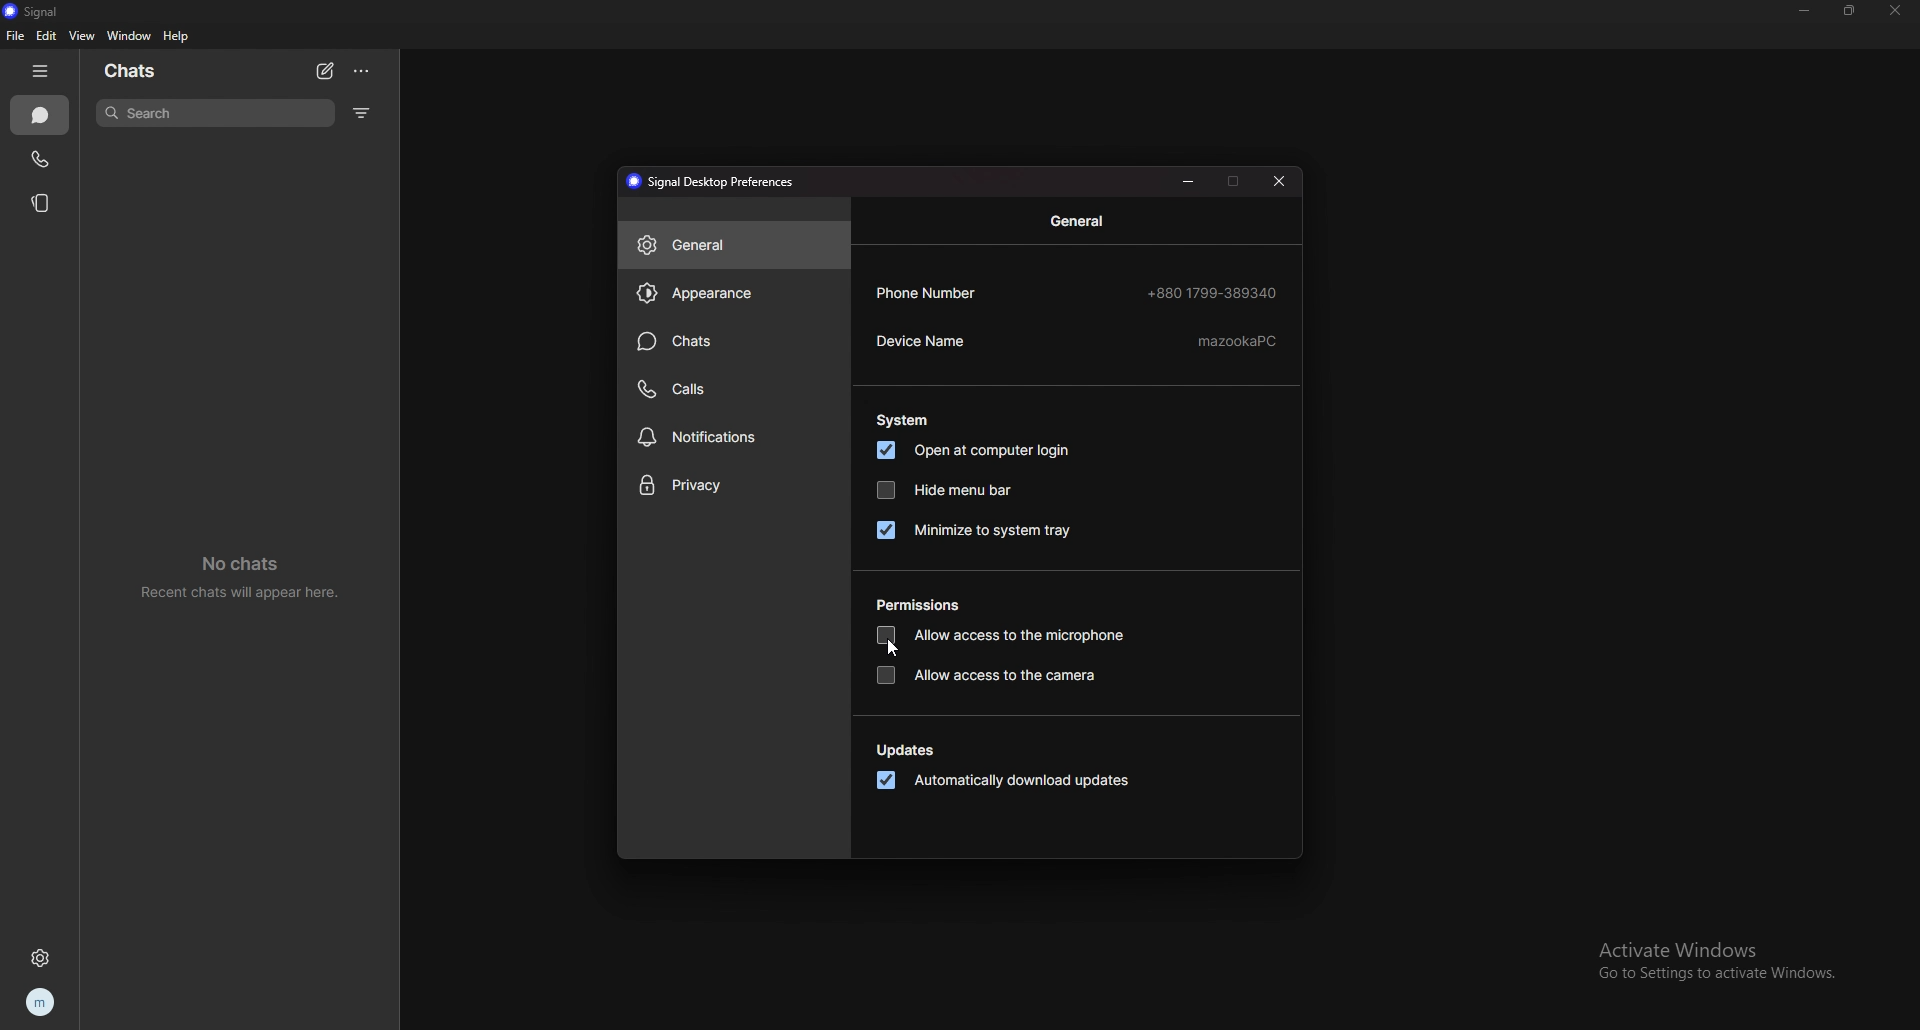 The height and width of the screenshot is (1030, 1920). Describe the element at coordinates (364, 71) in the screenshot. I see `options` at that location.